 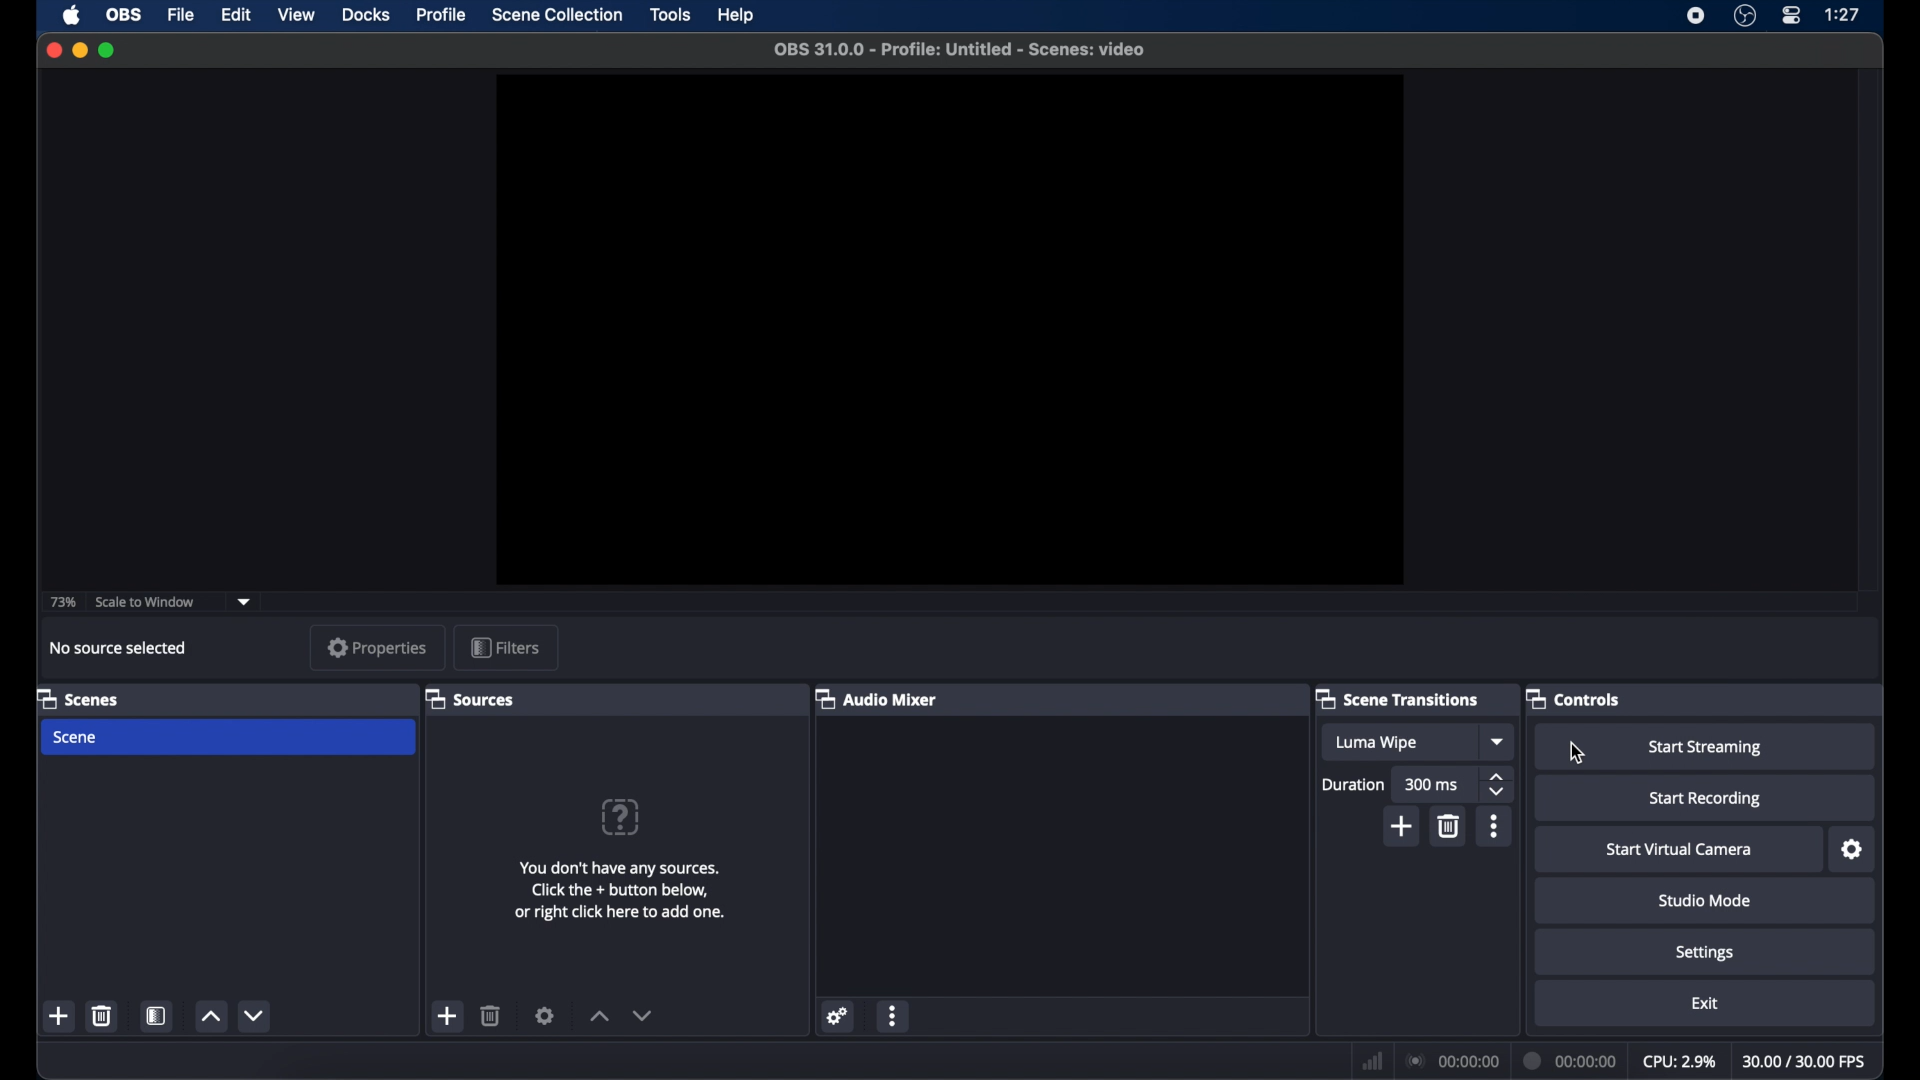 What do you see at coordinates (894, 1015) in the screenshot?
I see `more options` at bounding box center [894, 1015].